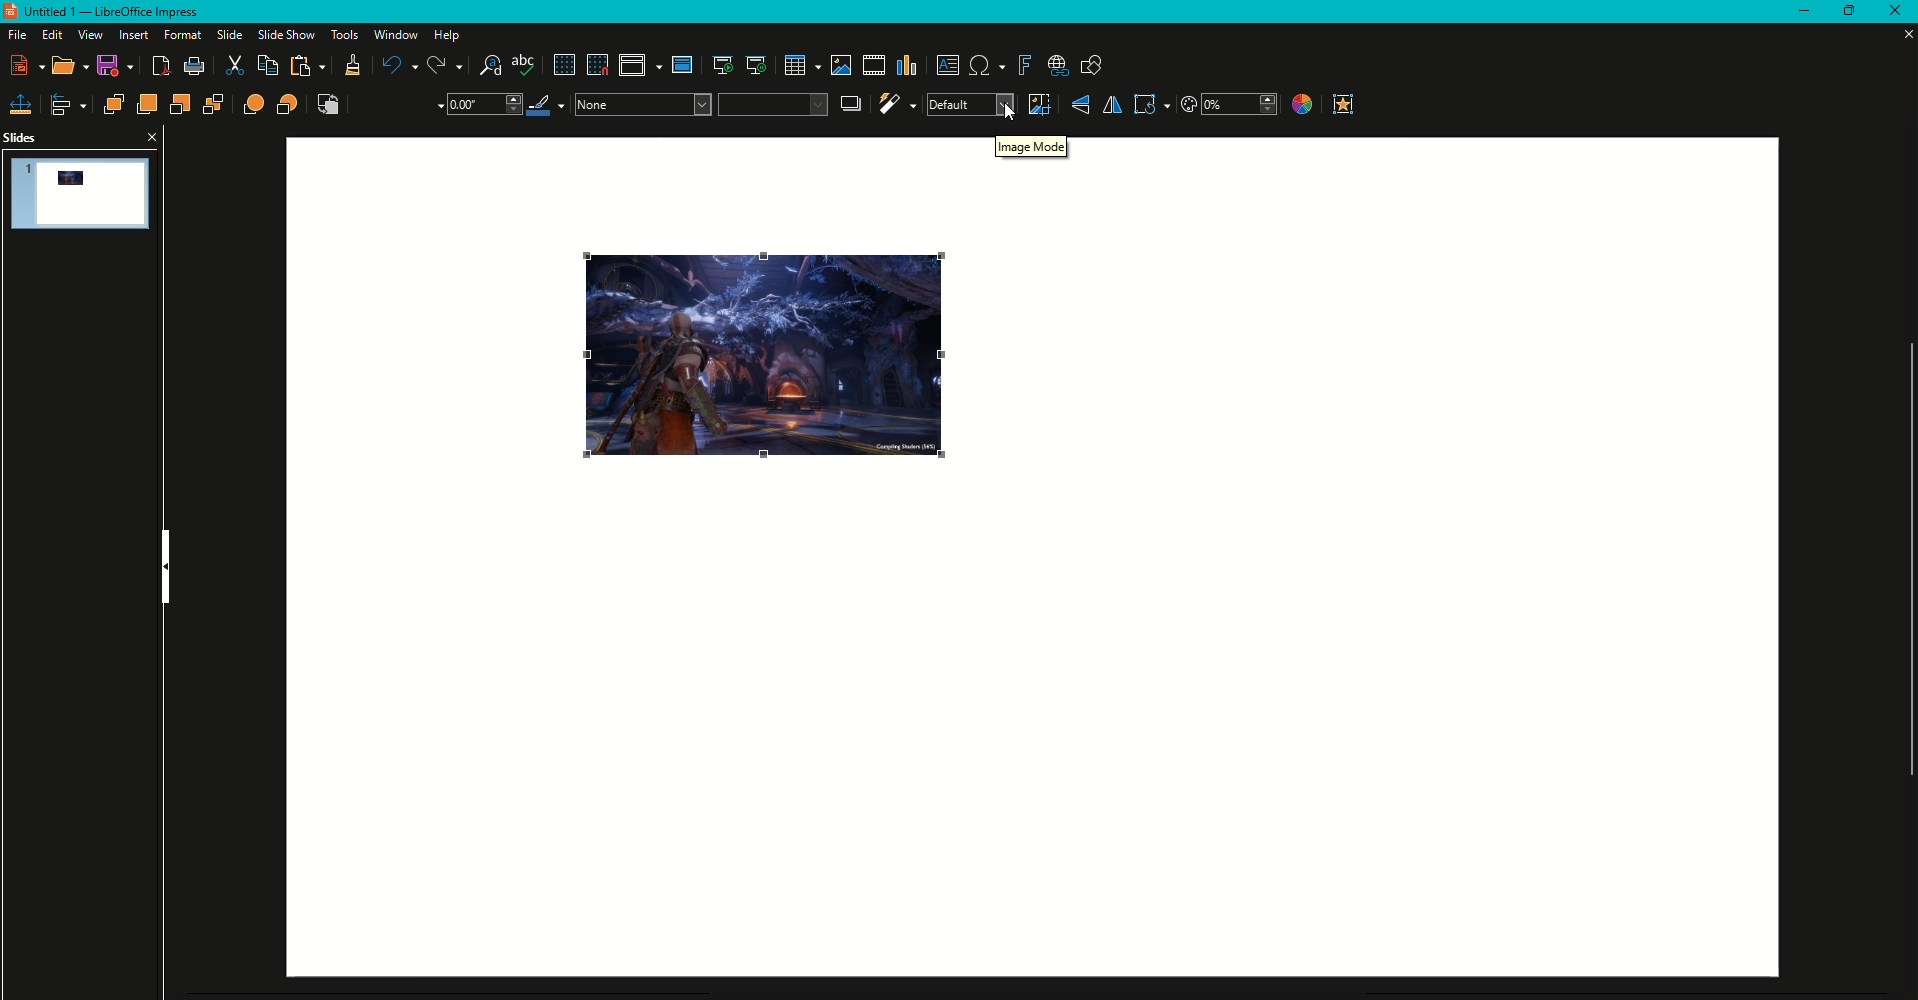 Image resolution: width=1918 pixels, height=1000 pixels. What do you see at coordinates (70, 105) in the screenshot?
I see `Align Objects` at bounding box center [70, 105].